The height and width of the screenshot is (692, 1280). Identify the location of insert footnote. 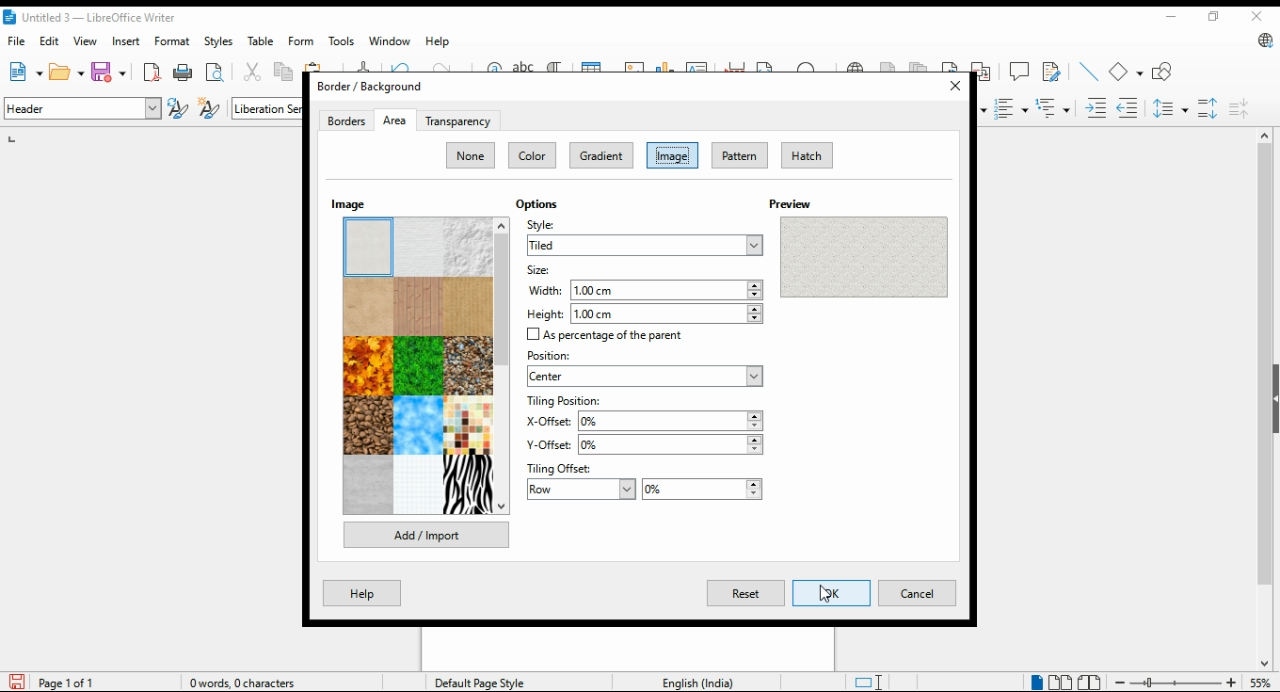
(889, 63).